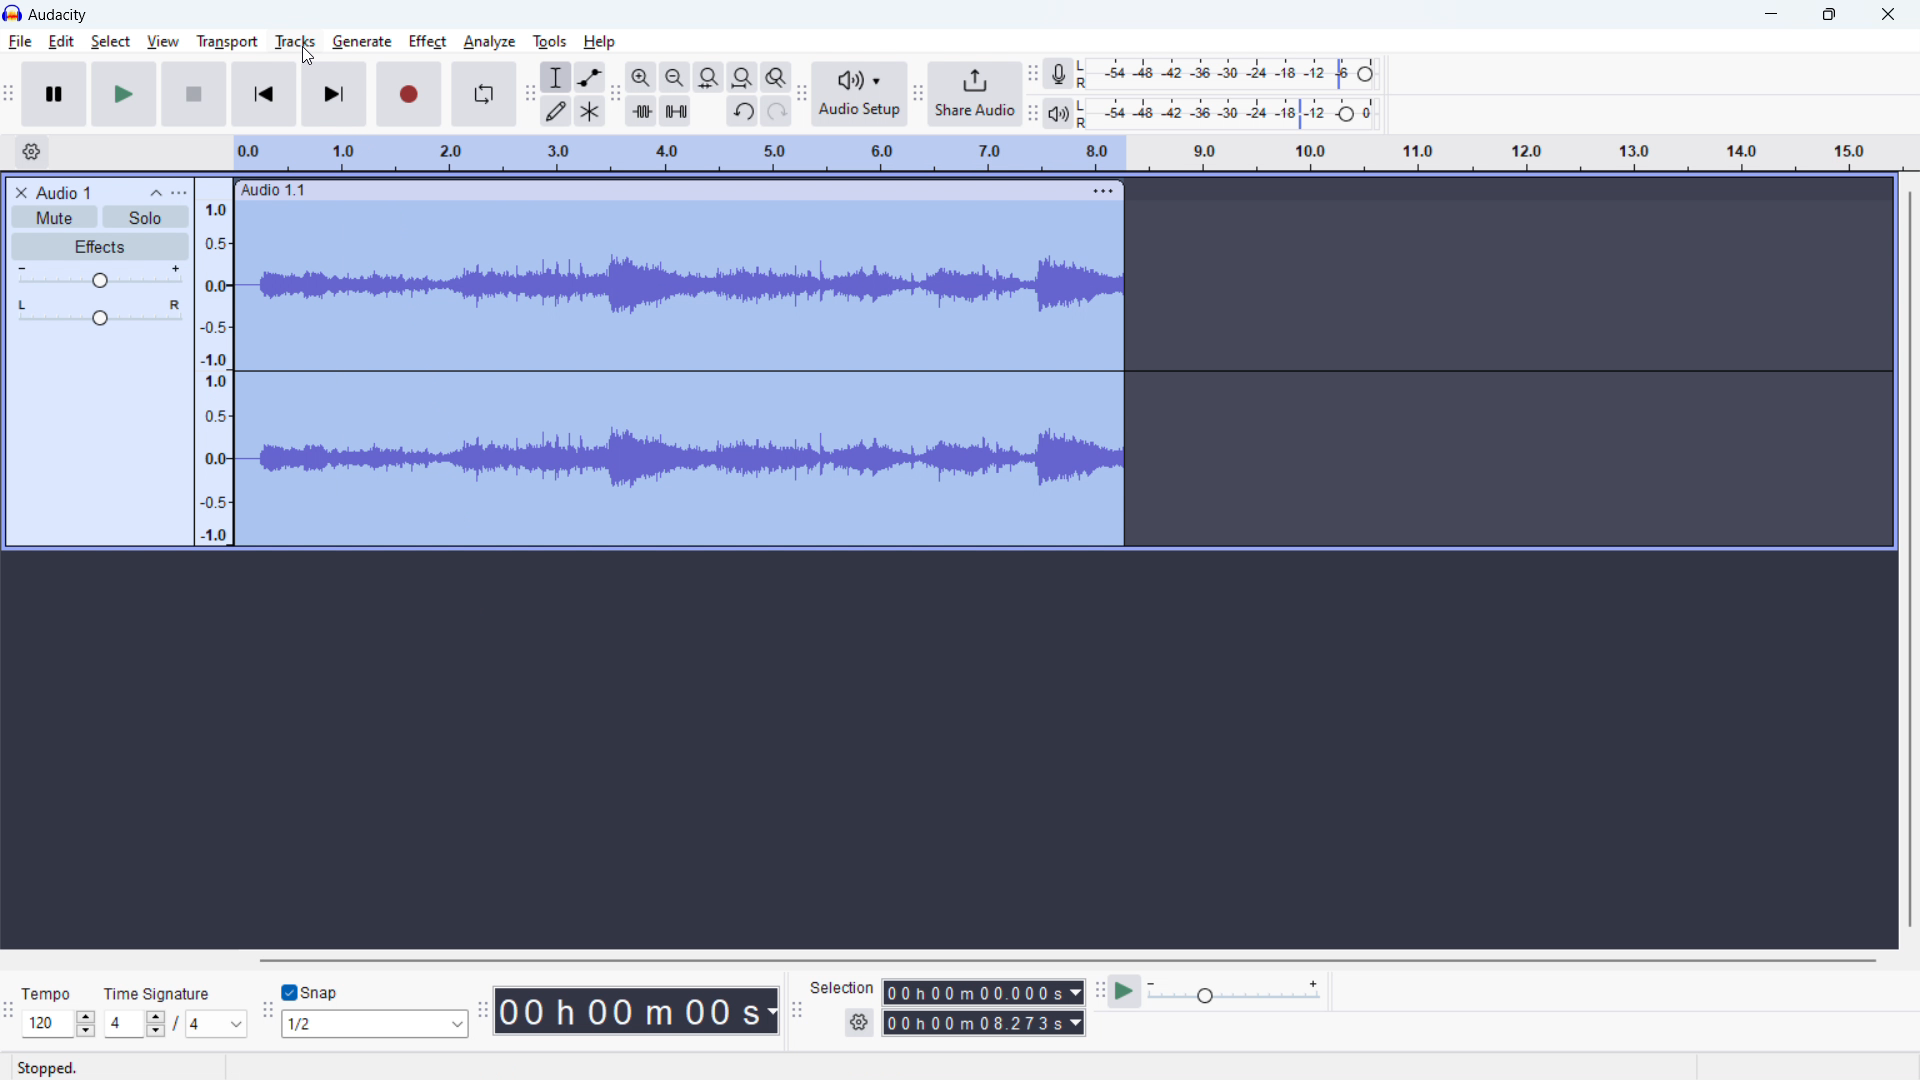  Describe the element at coordinates (1064, 154) in the screenshot. I see `timeline` at that location.